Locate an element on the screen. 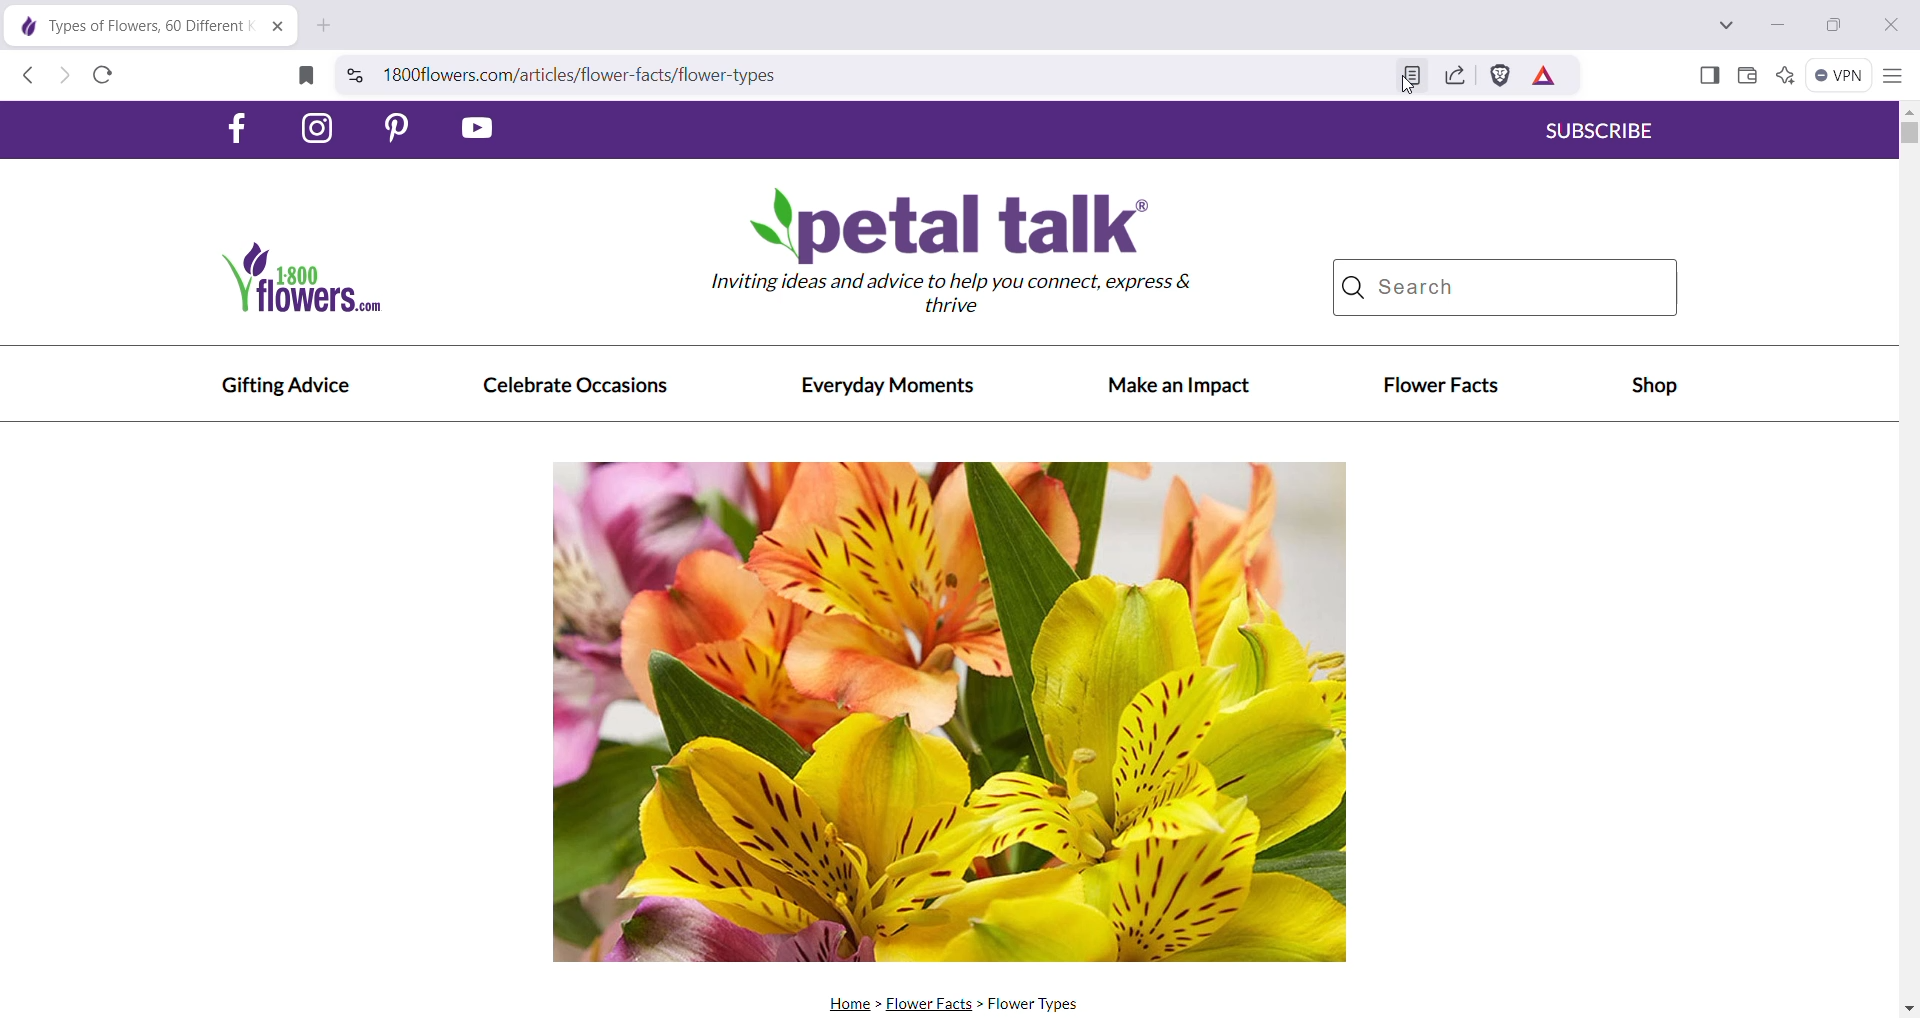  Close Tab is located at coordinates (278, 28).